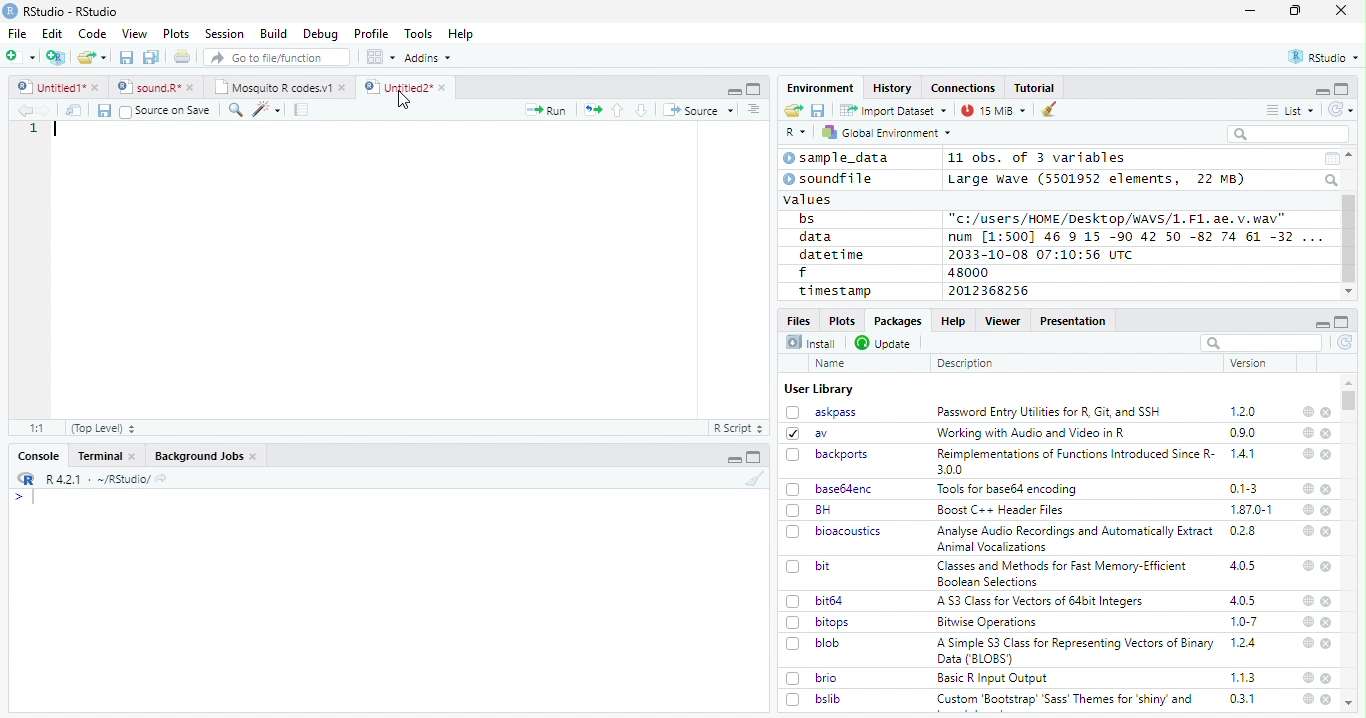 Image resolution: width=1366 pixels, height=718 pixels. Describe the element at coordinates (809, 567) in the screenshot. I see `bit` at that location.